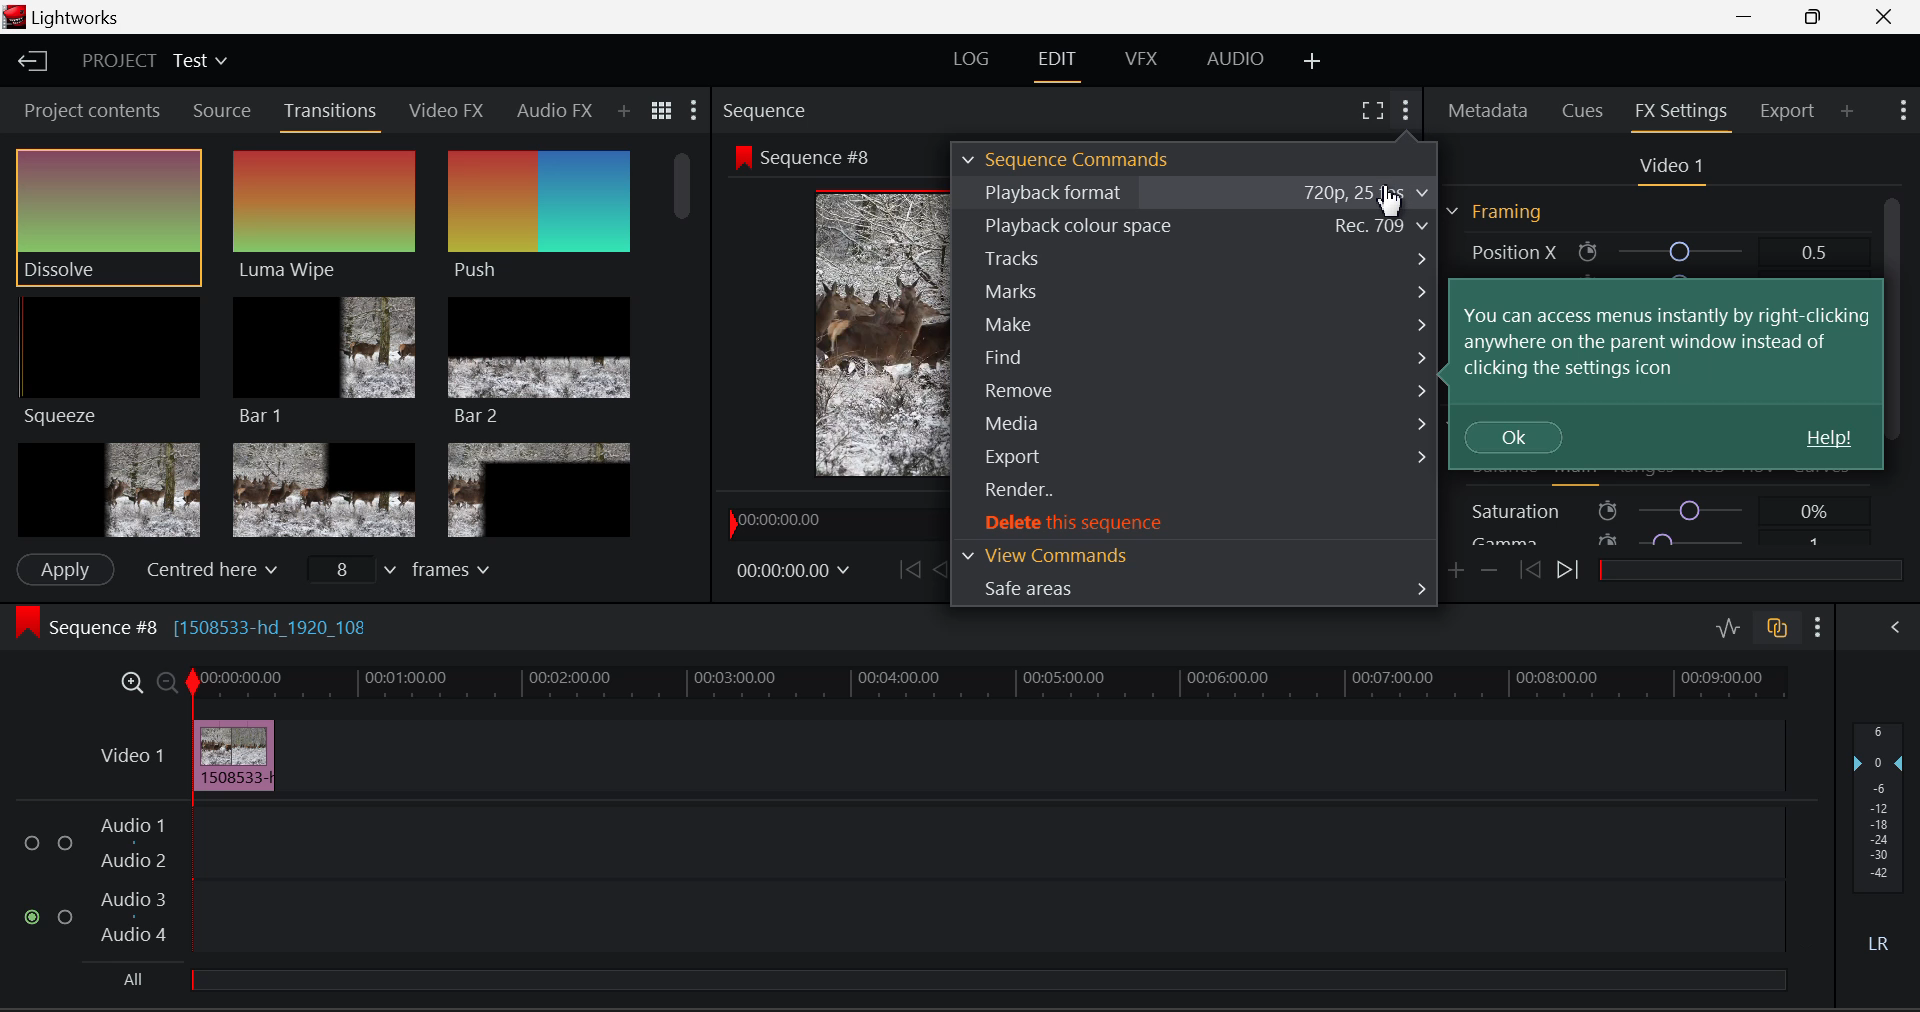 The height and width of the screenshot is (1012, 1920). What do you see at coordinates (208, 570) in the screenshot?
I see `Centered here` at bounding box center [208, 570].